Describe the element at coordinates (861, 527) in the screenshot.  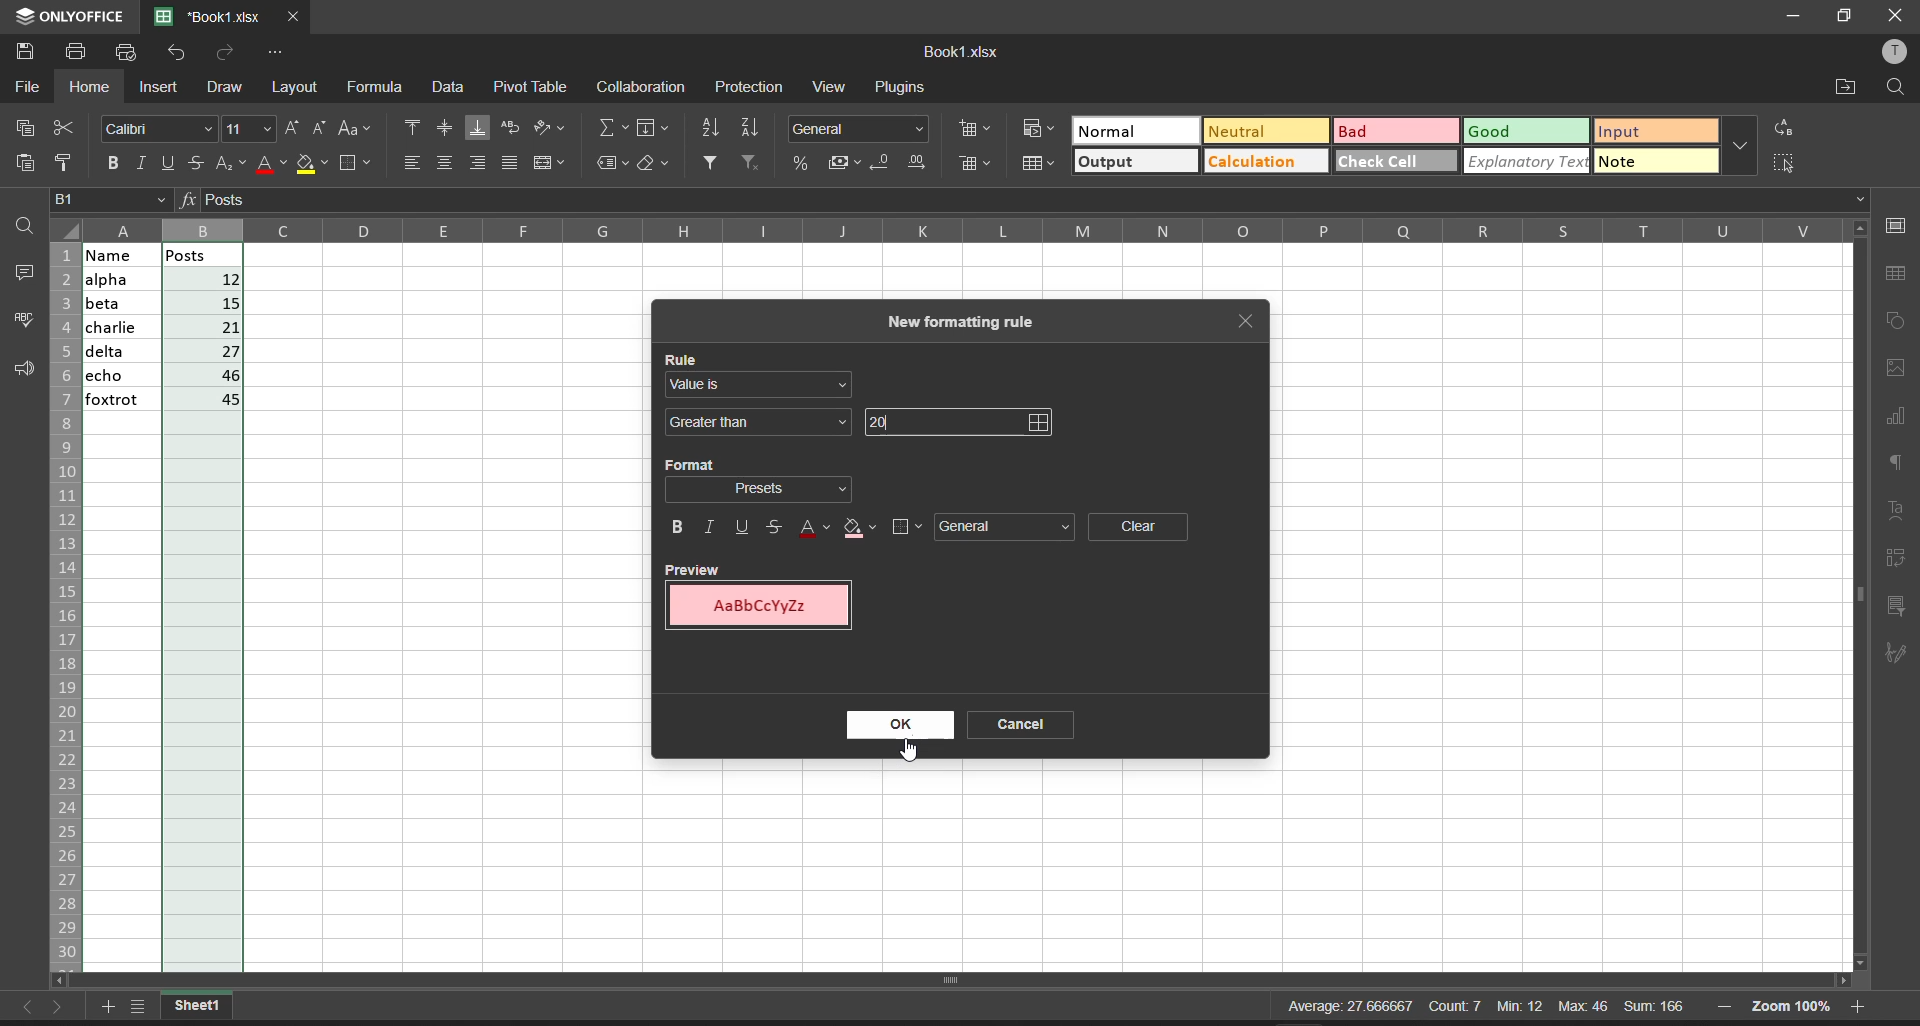
I see `fill color` at that location.